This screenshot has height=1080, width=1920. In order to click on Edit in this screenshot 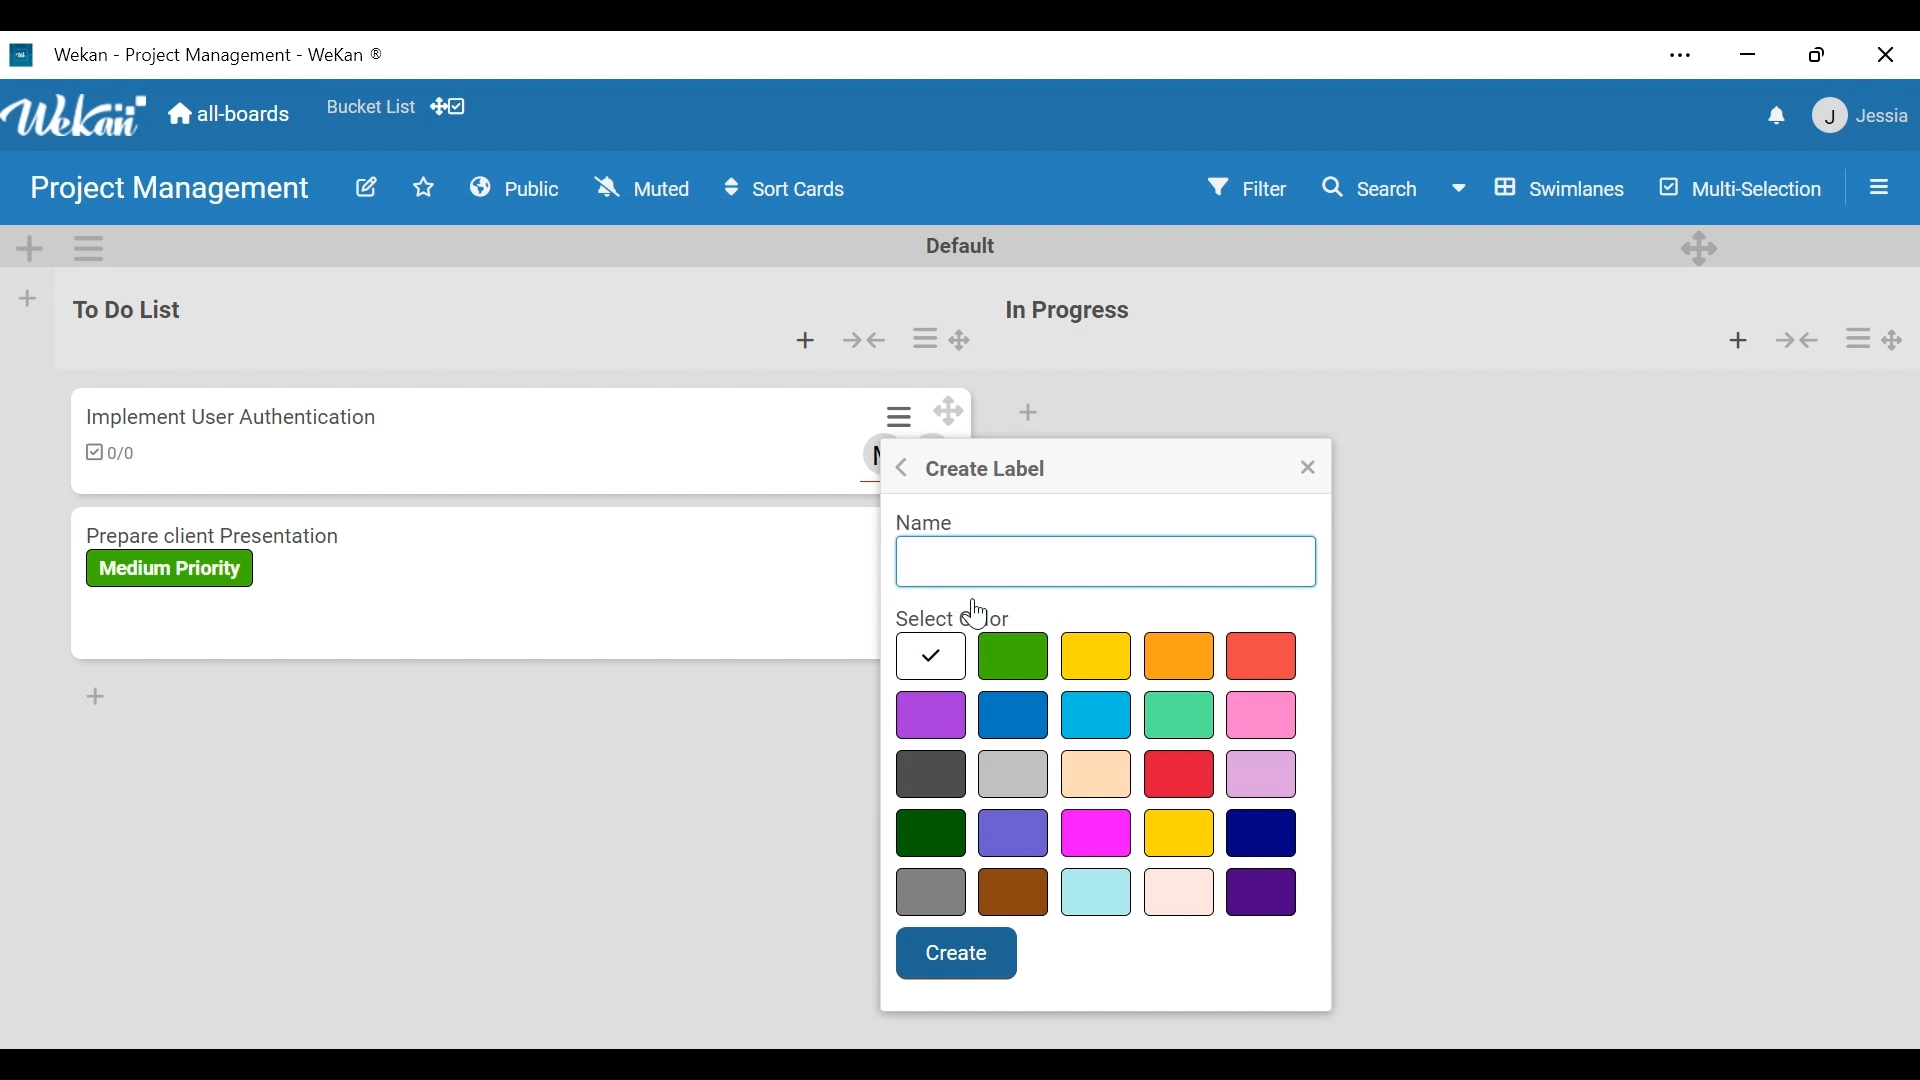, I will do `click(365, 187)`.